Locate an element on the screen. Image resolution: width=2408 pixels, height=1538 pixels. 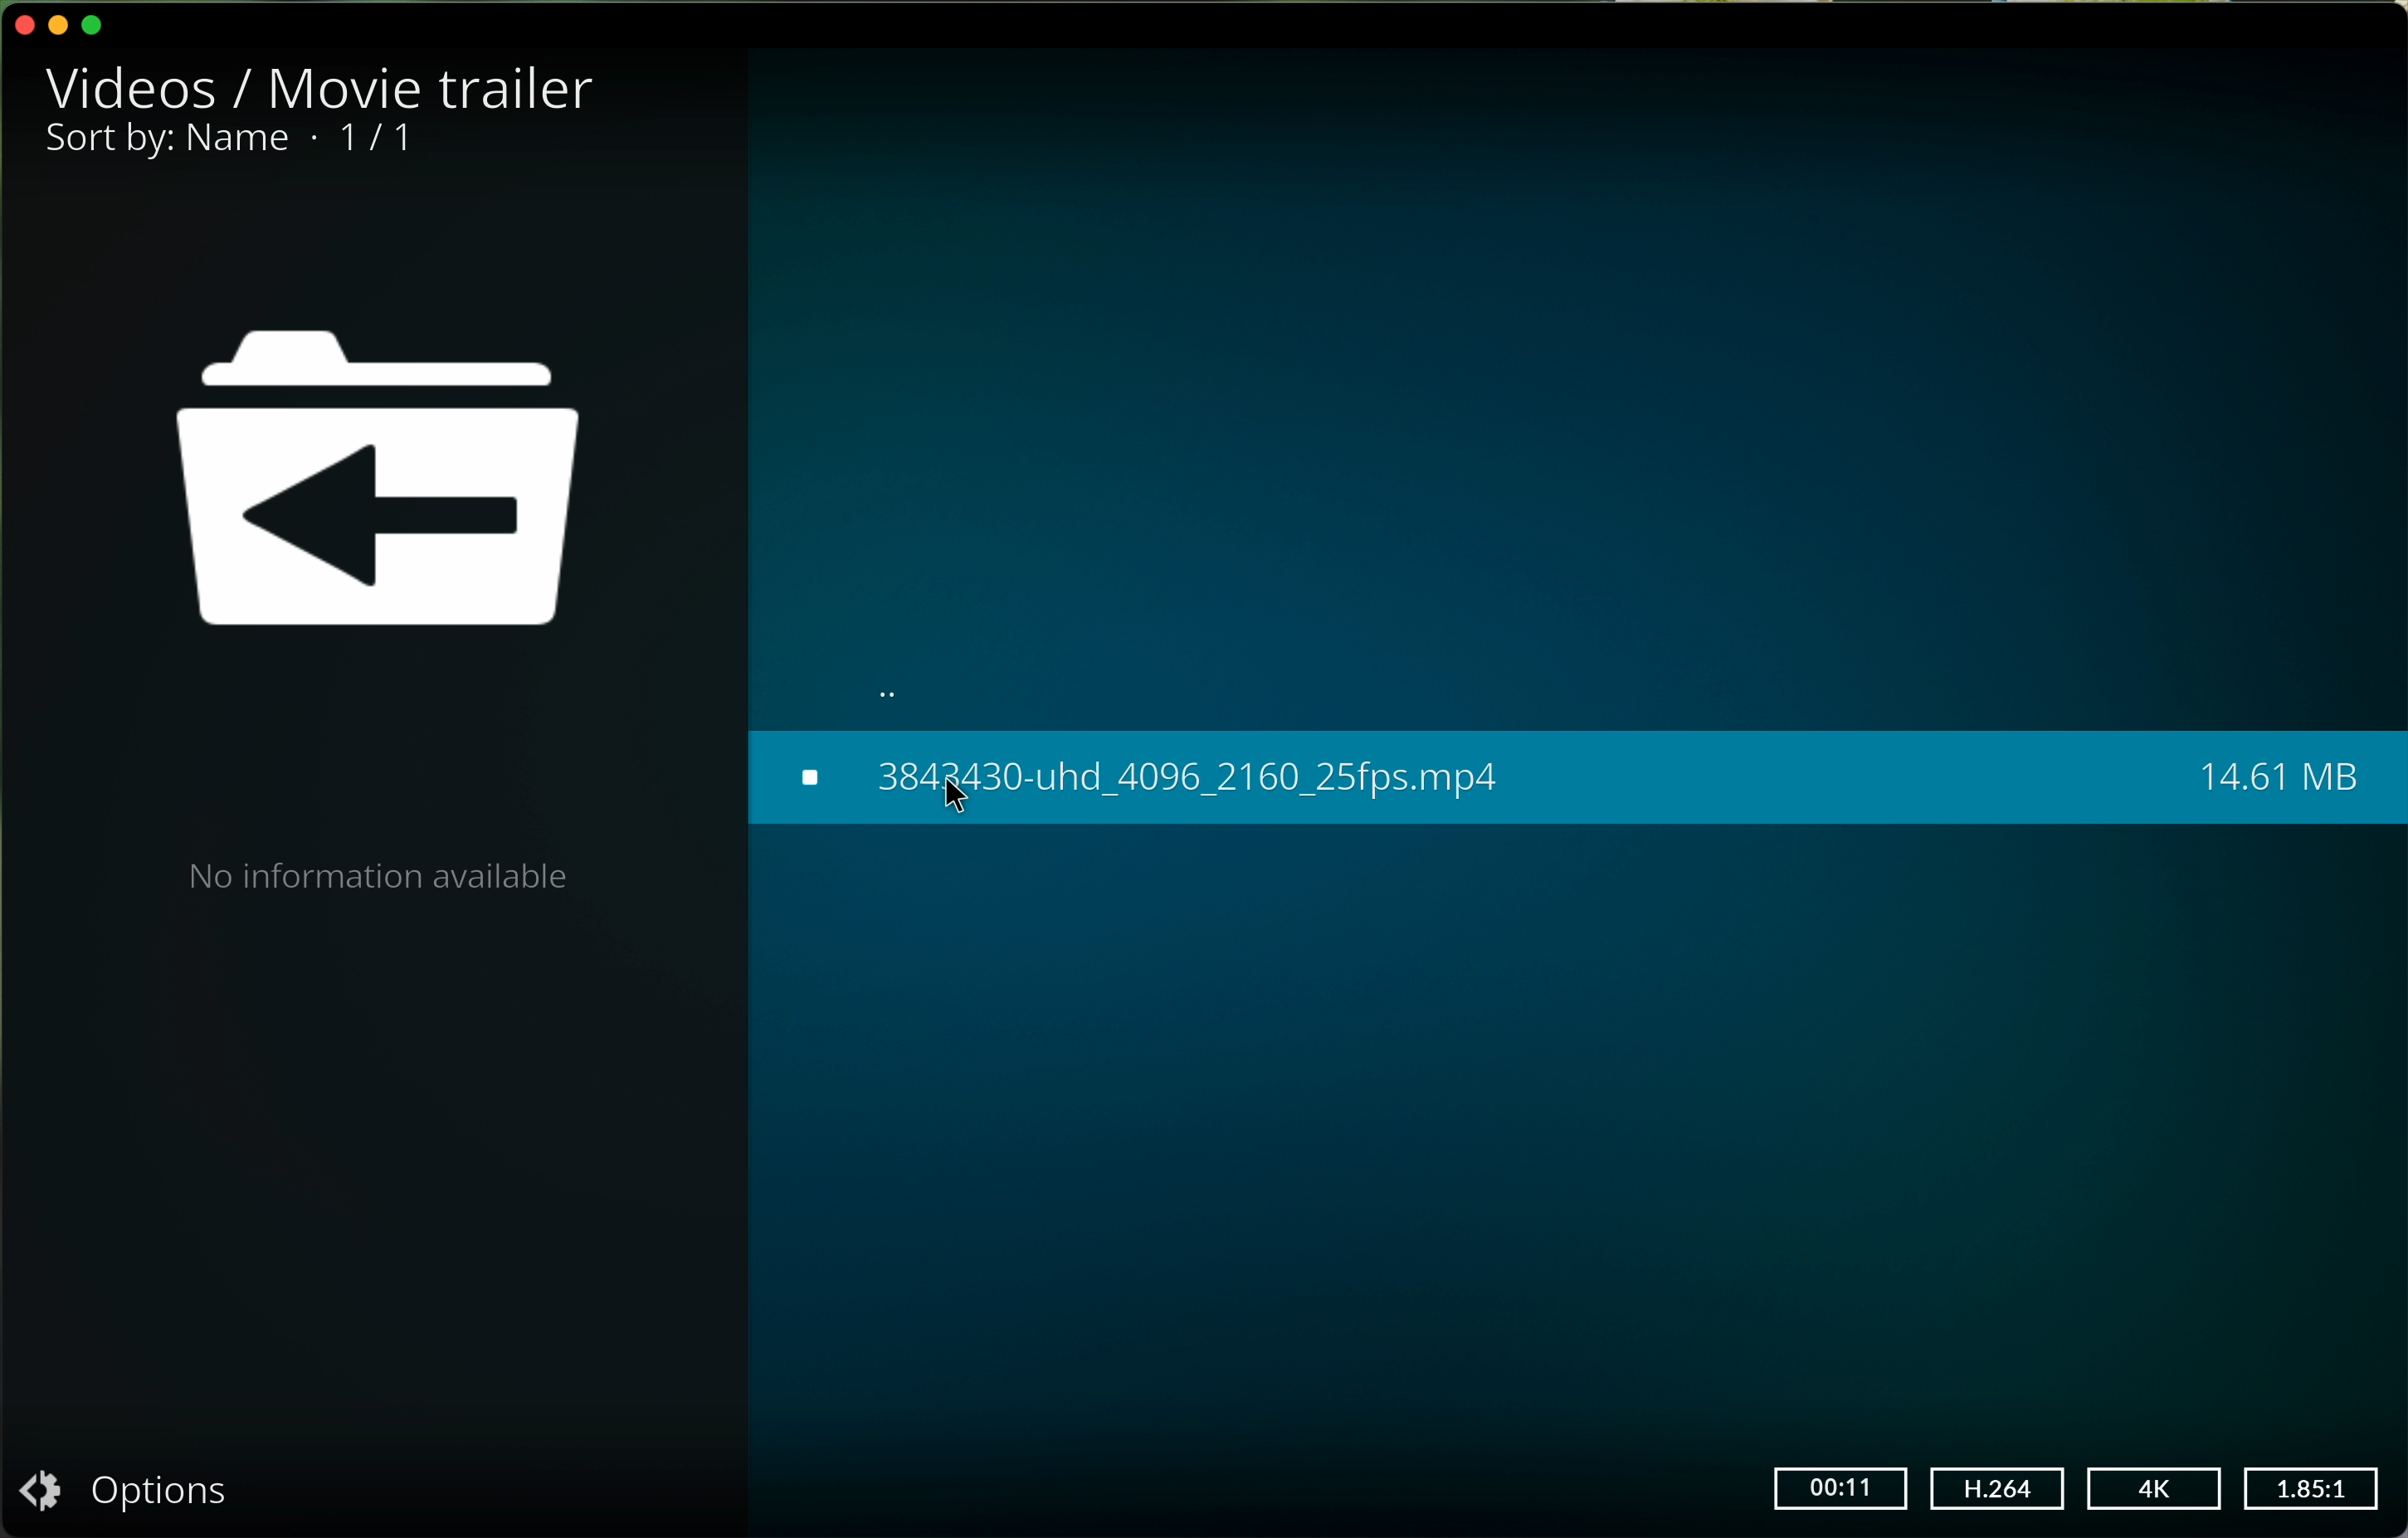
back folder icon is located at coordinates (385, 486).